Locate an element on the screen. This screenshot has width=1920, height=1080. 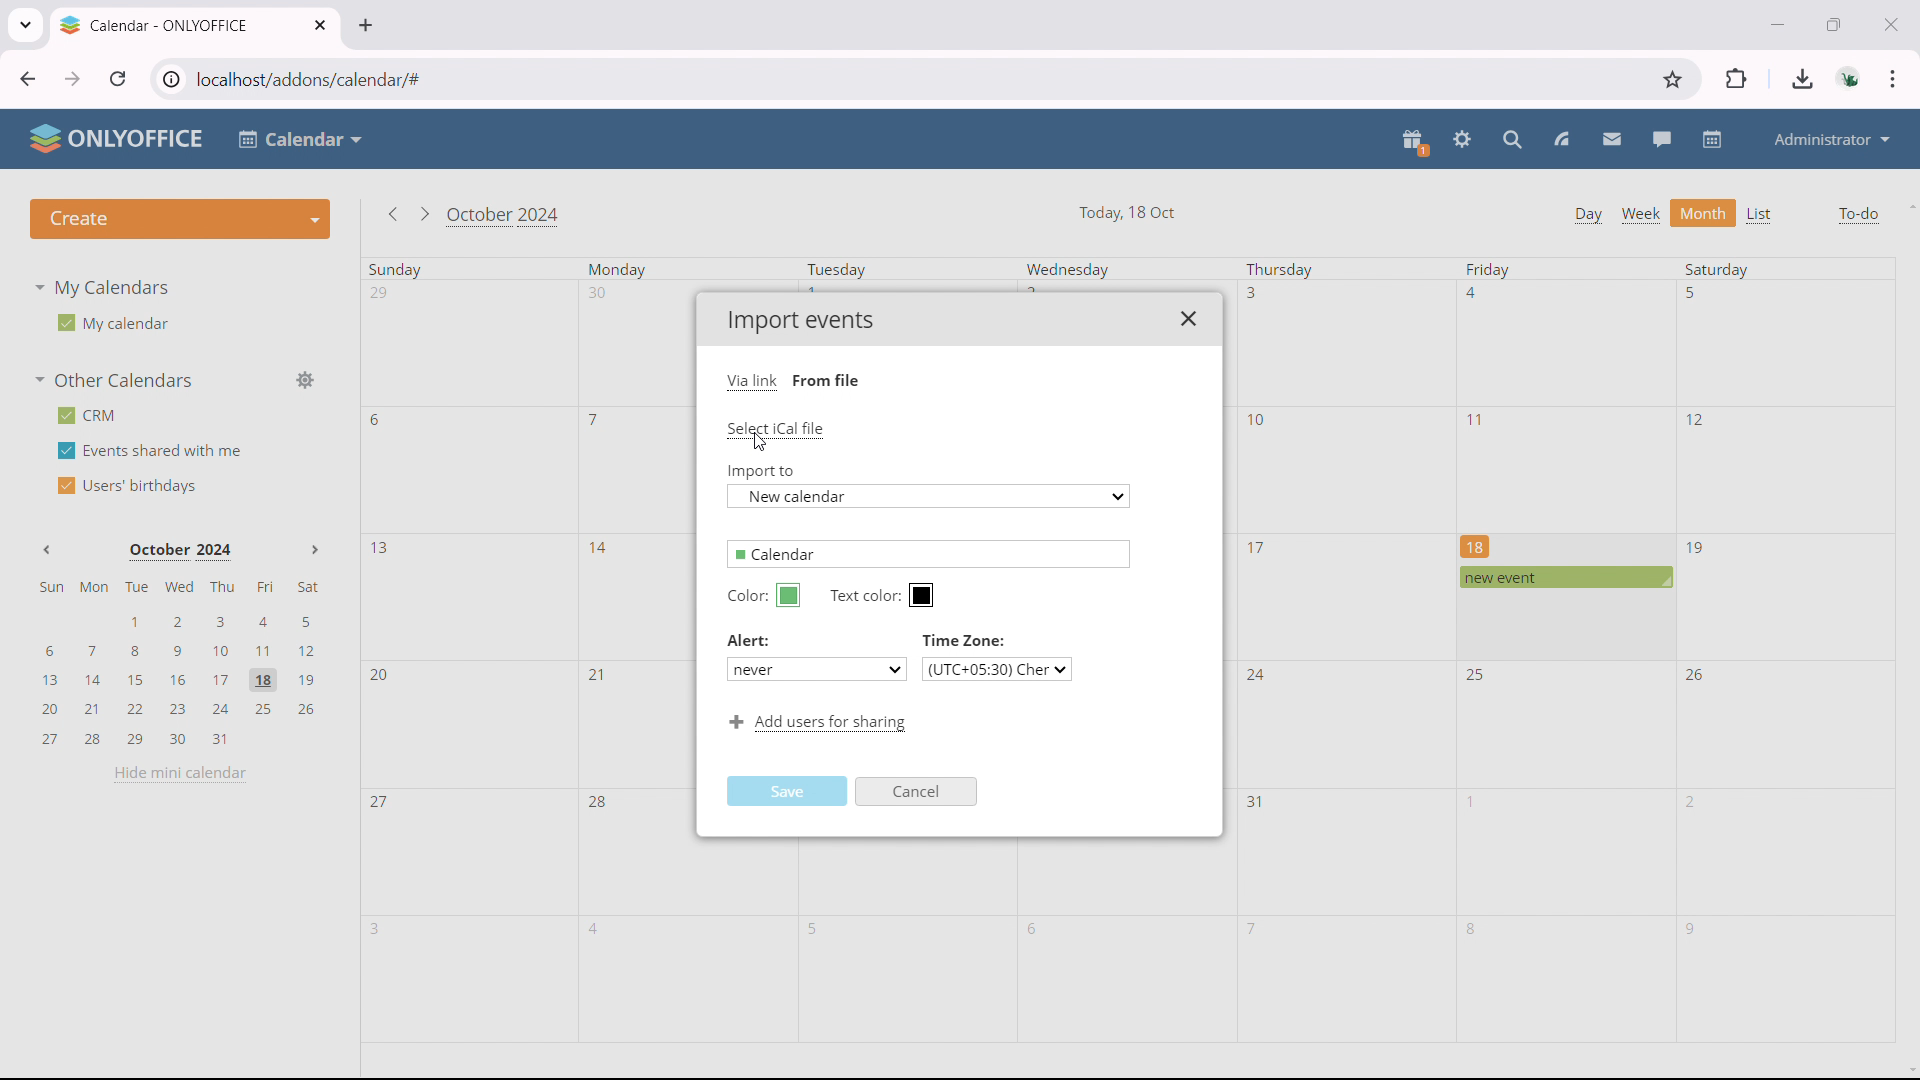
maximize is located at coordinates (1834, 22).